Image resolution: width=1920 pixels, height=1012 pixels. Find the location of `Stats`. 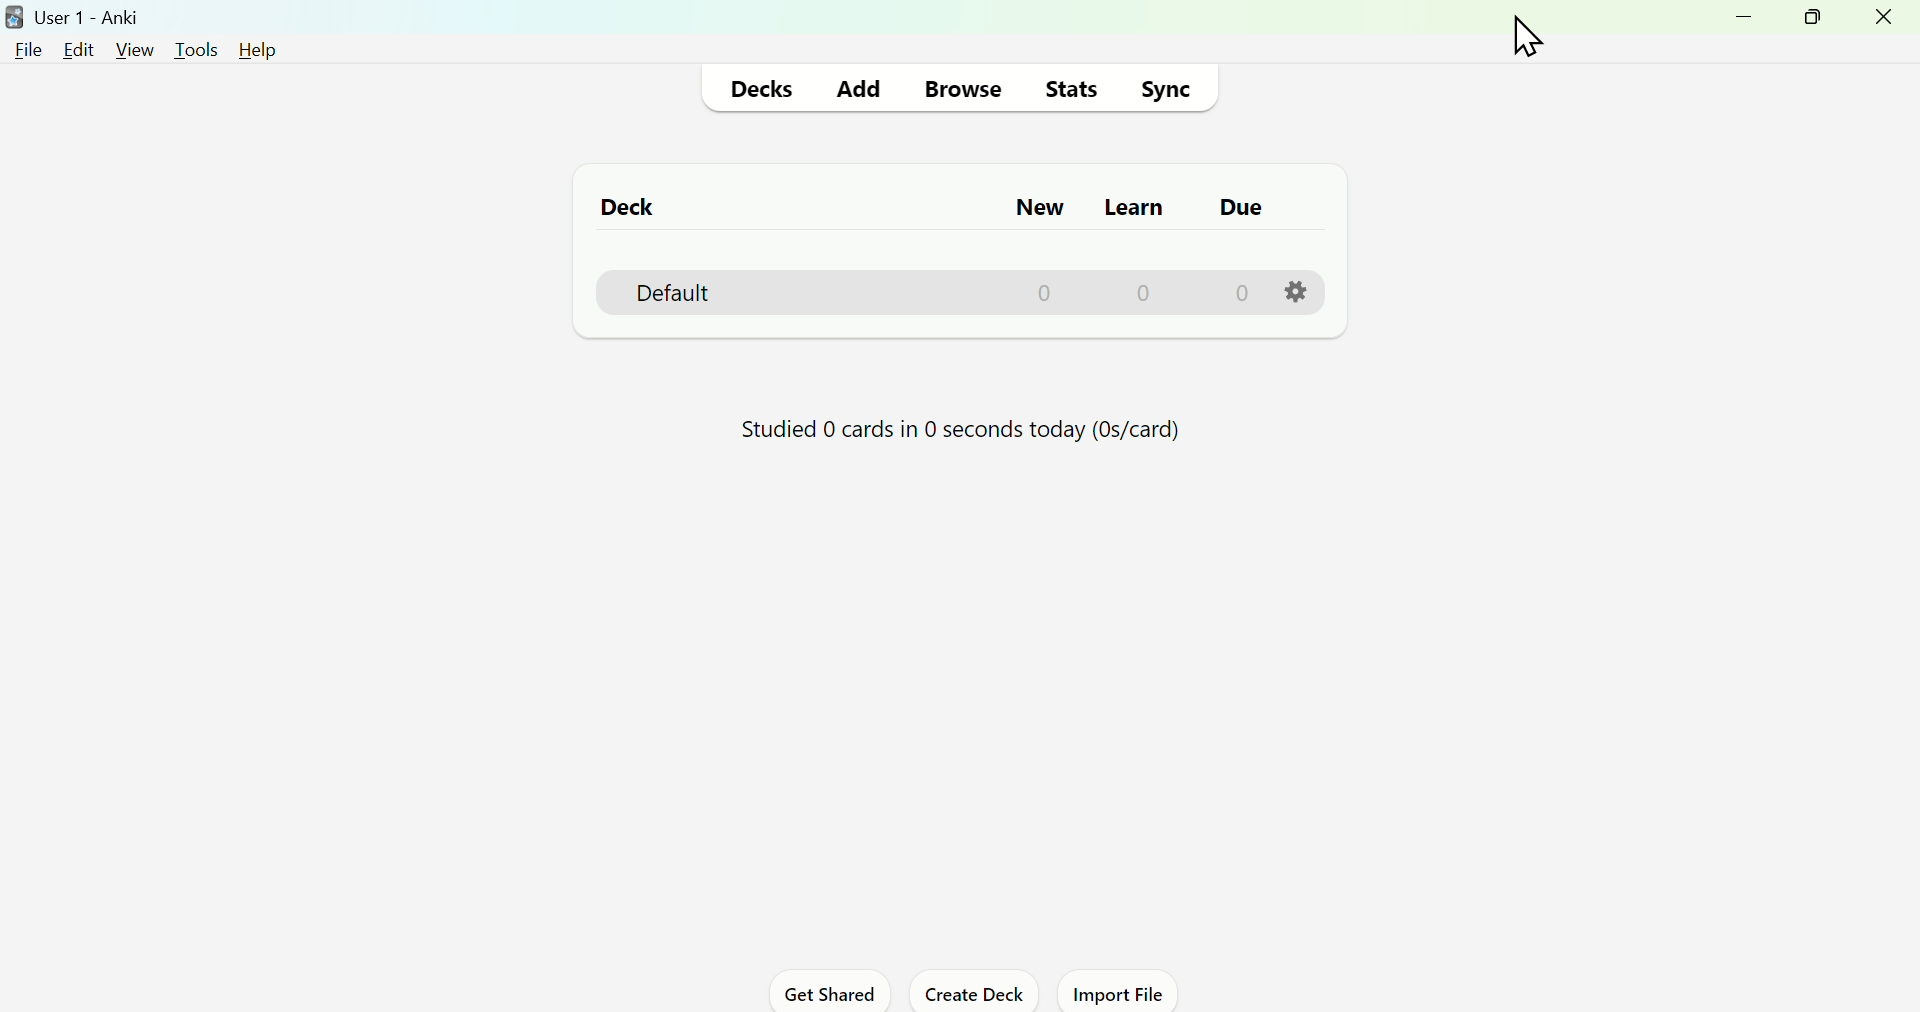

Stats is located at coordinates (1069, 90).